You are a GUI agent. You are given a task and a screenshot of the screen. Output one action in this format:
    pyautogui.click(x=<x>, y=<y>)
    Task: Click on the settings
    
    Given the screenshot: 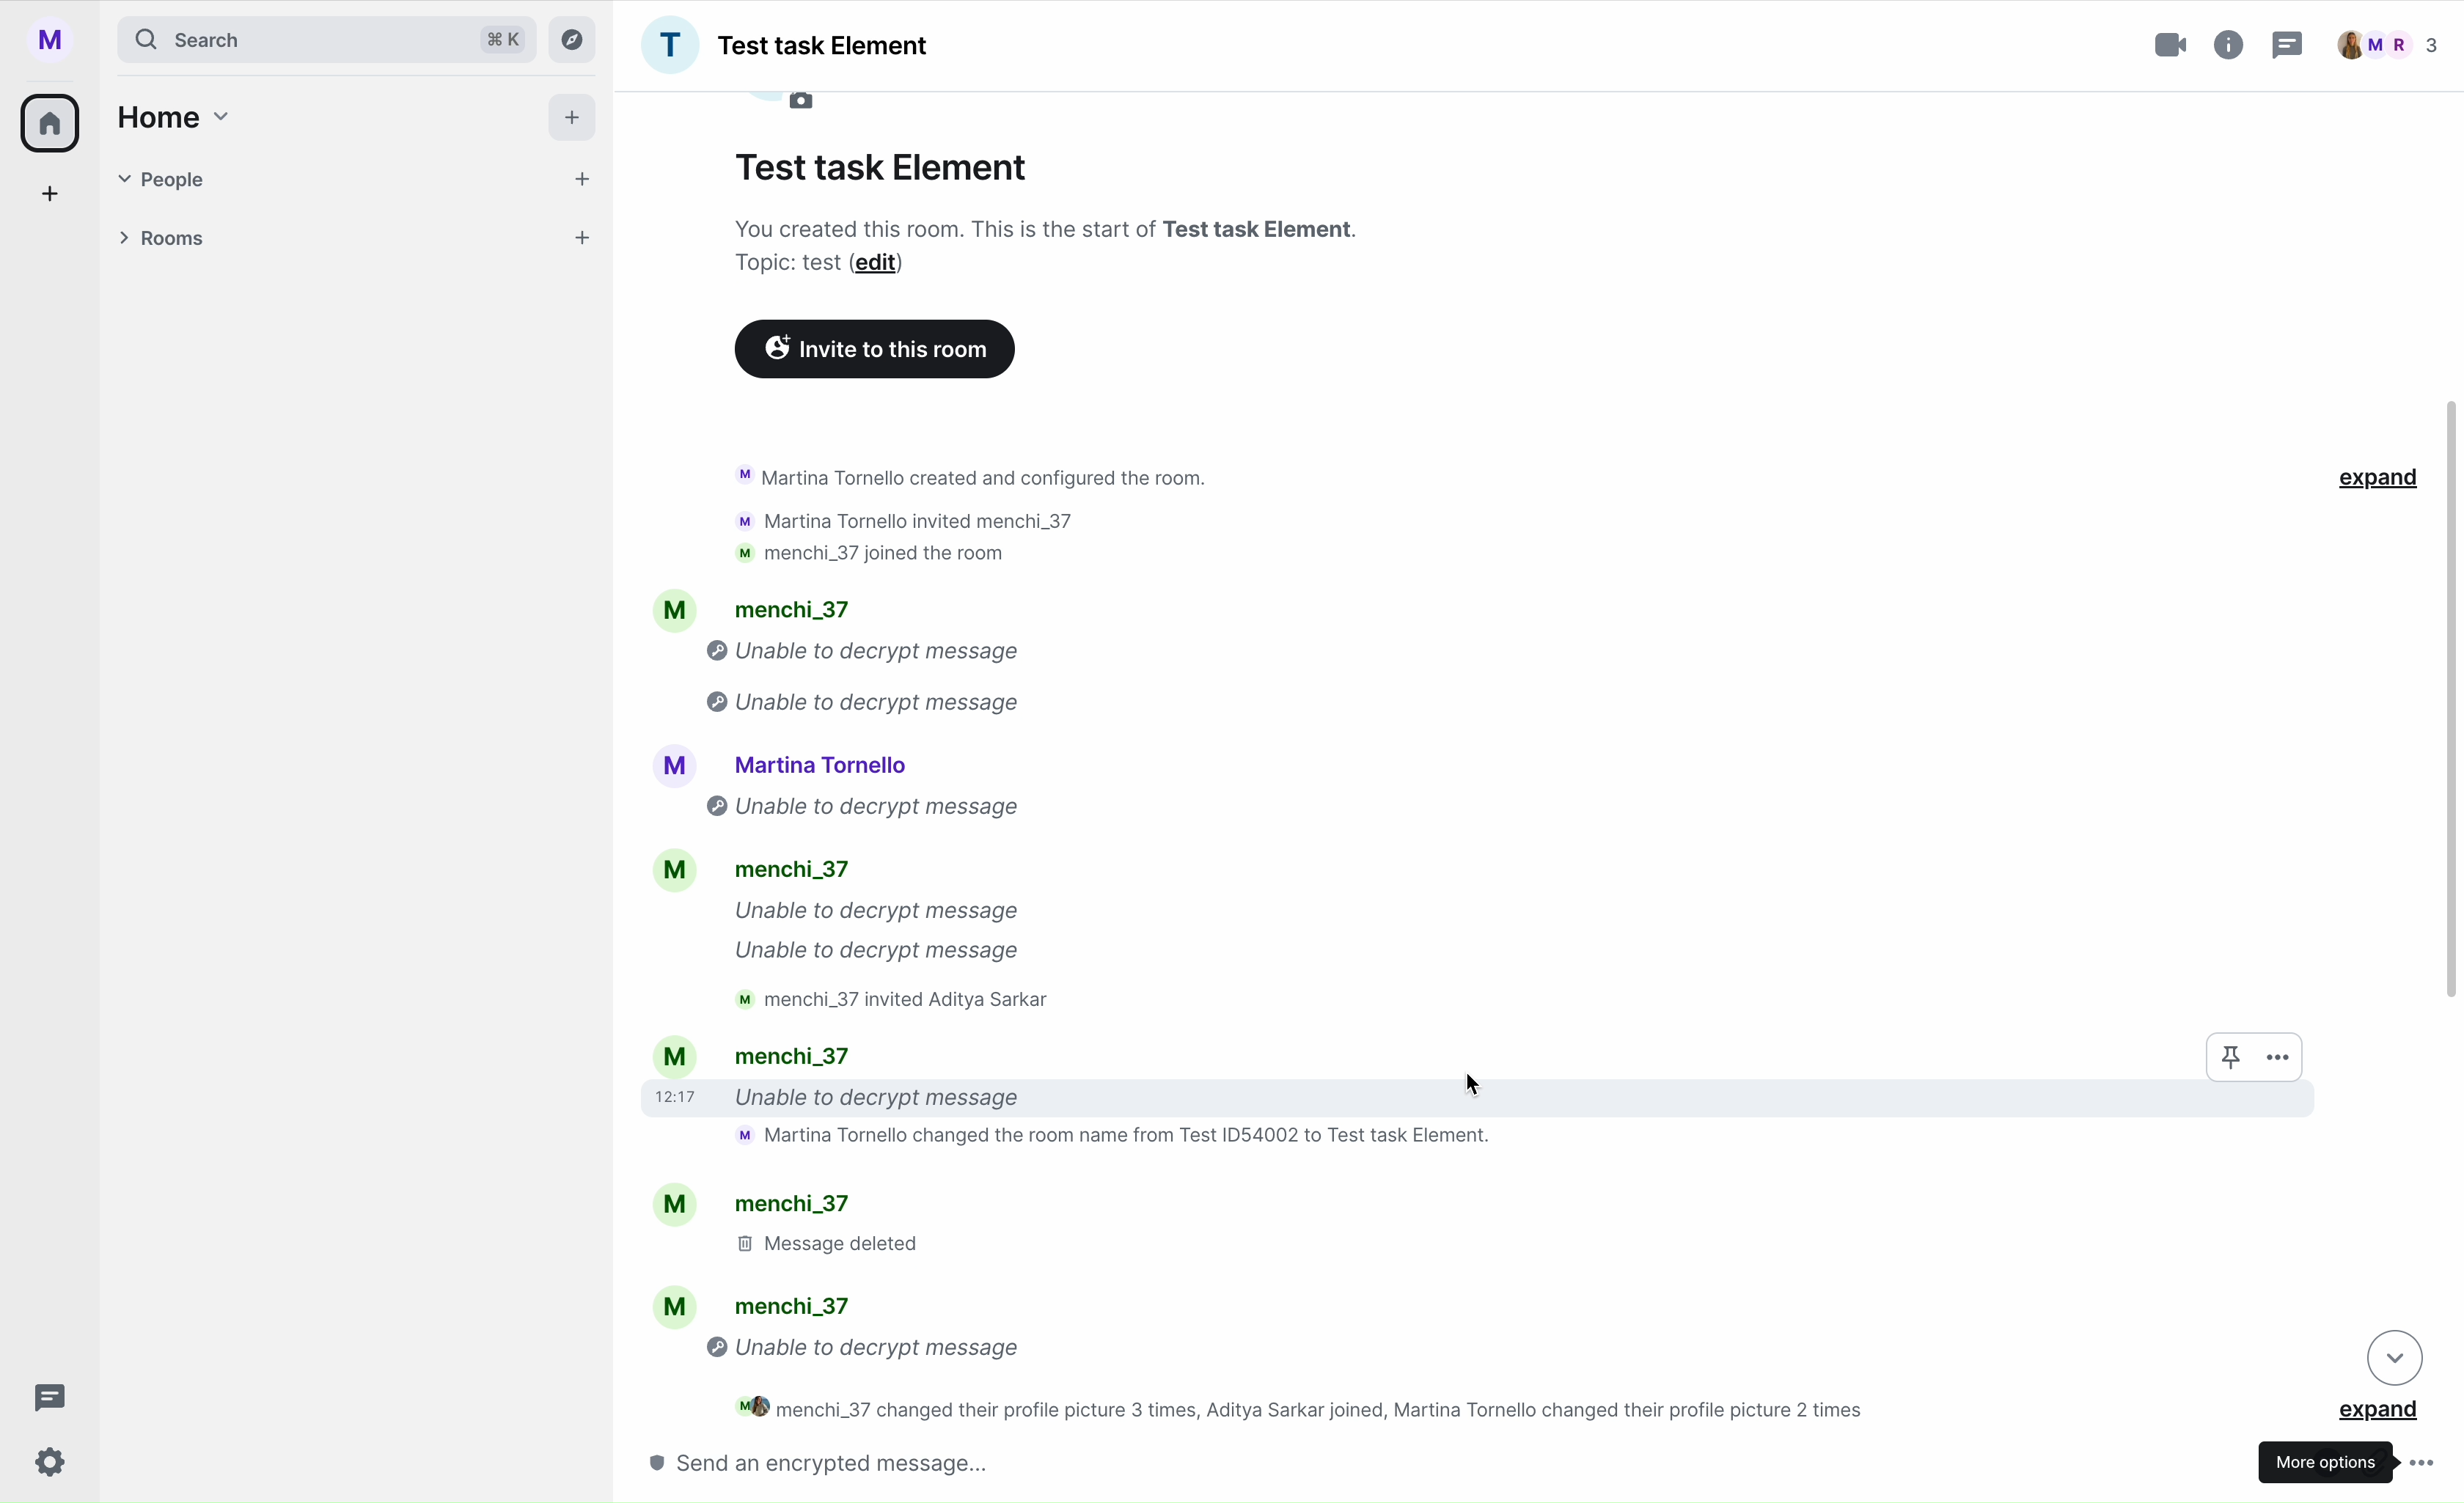 What is the action you would take?
    pyautogui.click(x=52, y=1464)
    